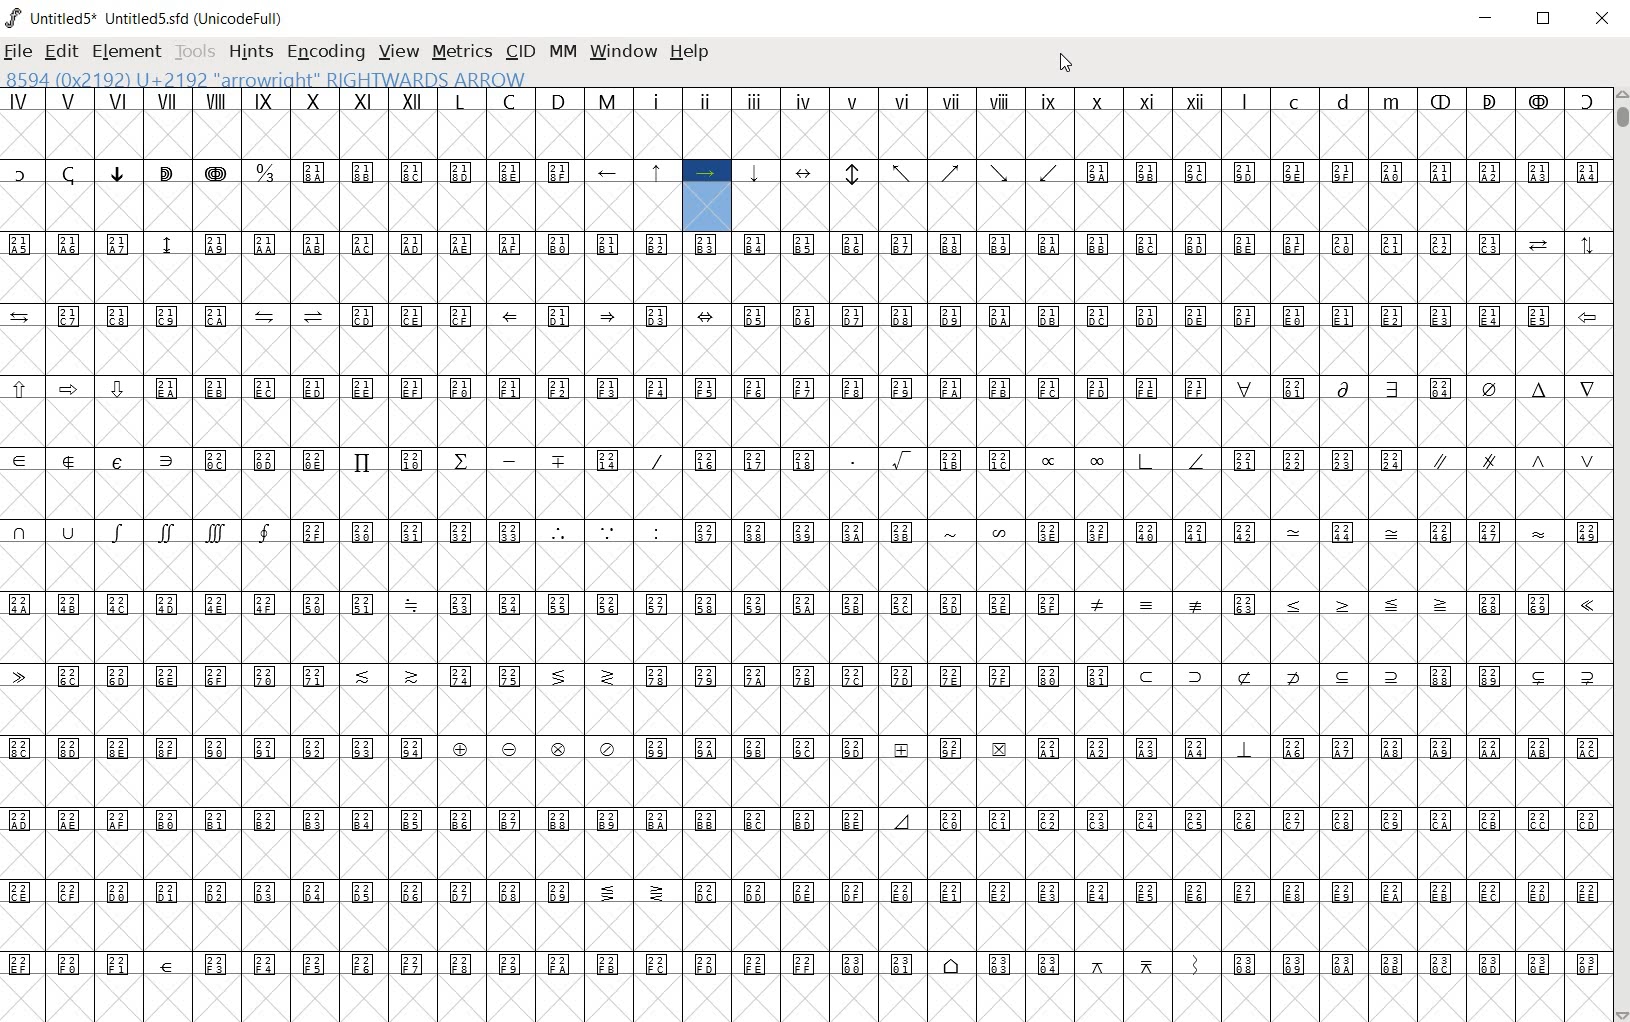 The image size is (1630, 1022). What do you see at coordinates (250, 53) in the screenshot?
I see `HINTS` at bounding box center [250, 53].